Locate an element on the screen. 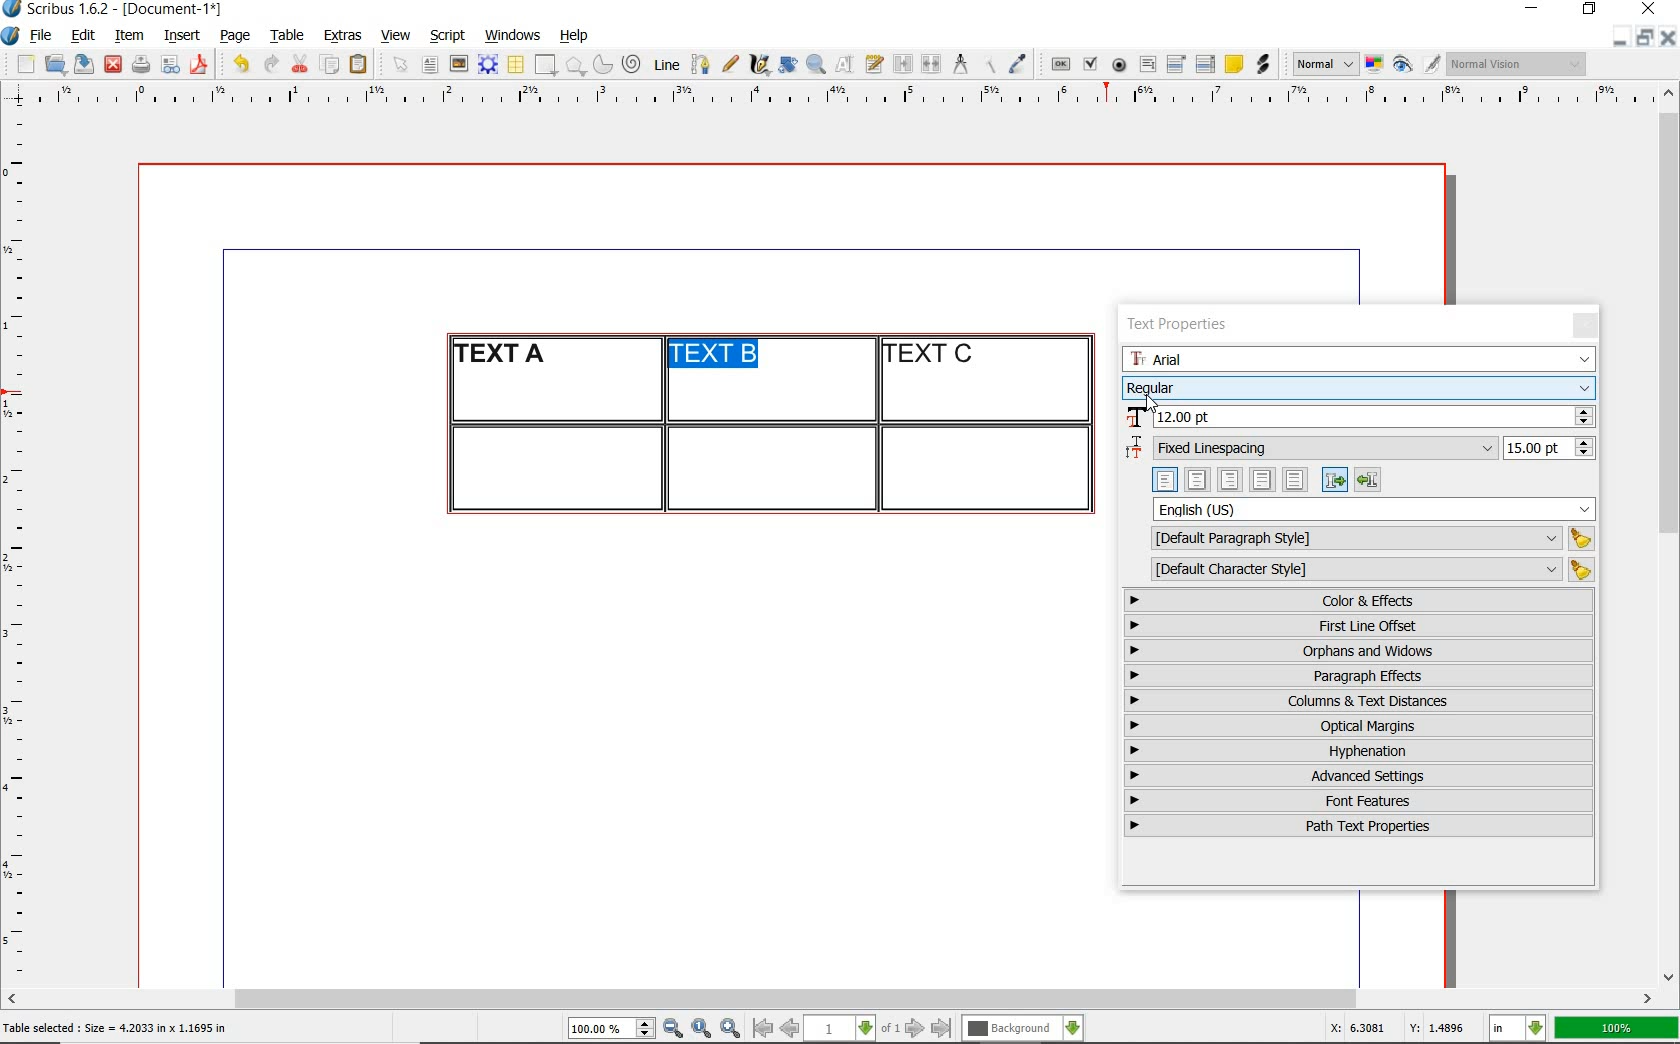 The height and width of the screenshot is (1044, 1680). X: 6.3081 Y: 1.4896 is located at coordinates (1401, 1028).